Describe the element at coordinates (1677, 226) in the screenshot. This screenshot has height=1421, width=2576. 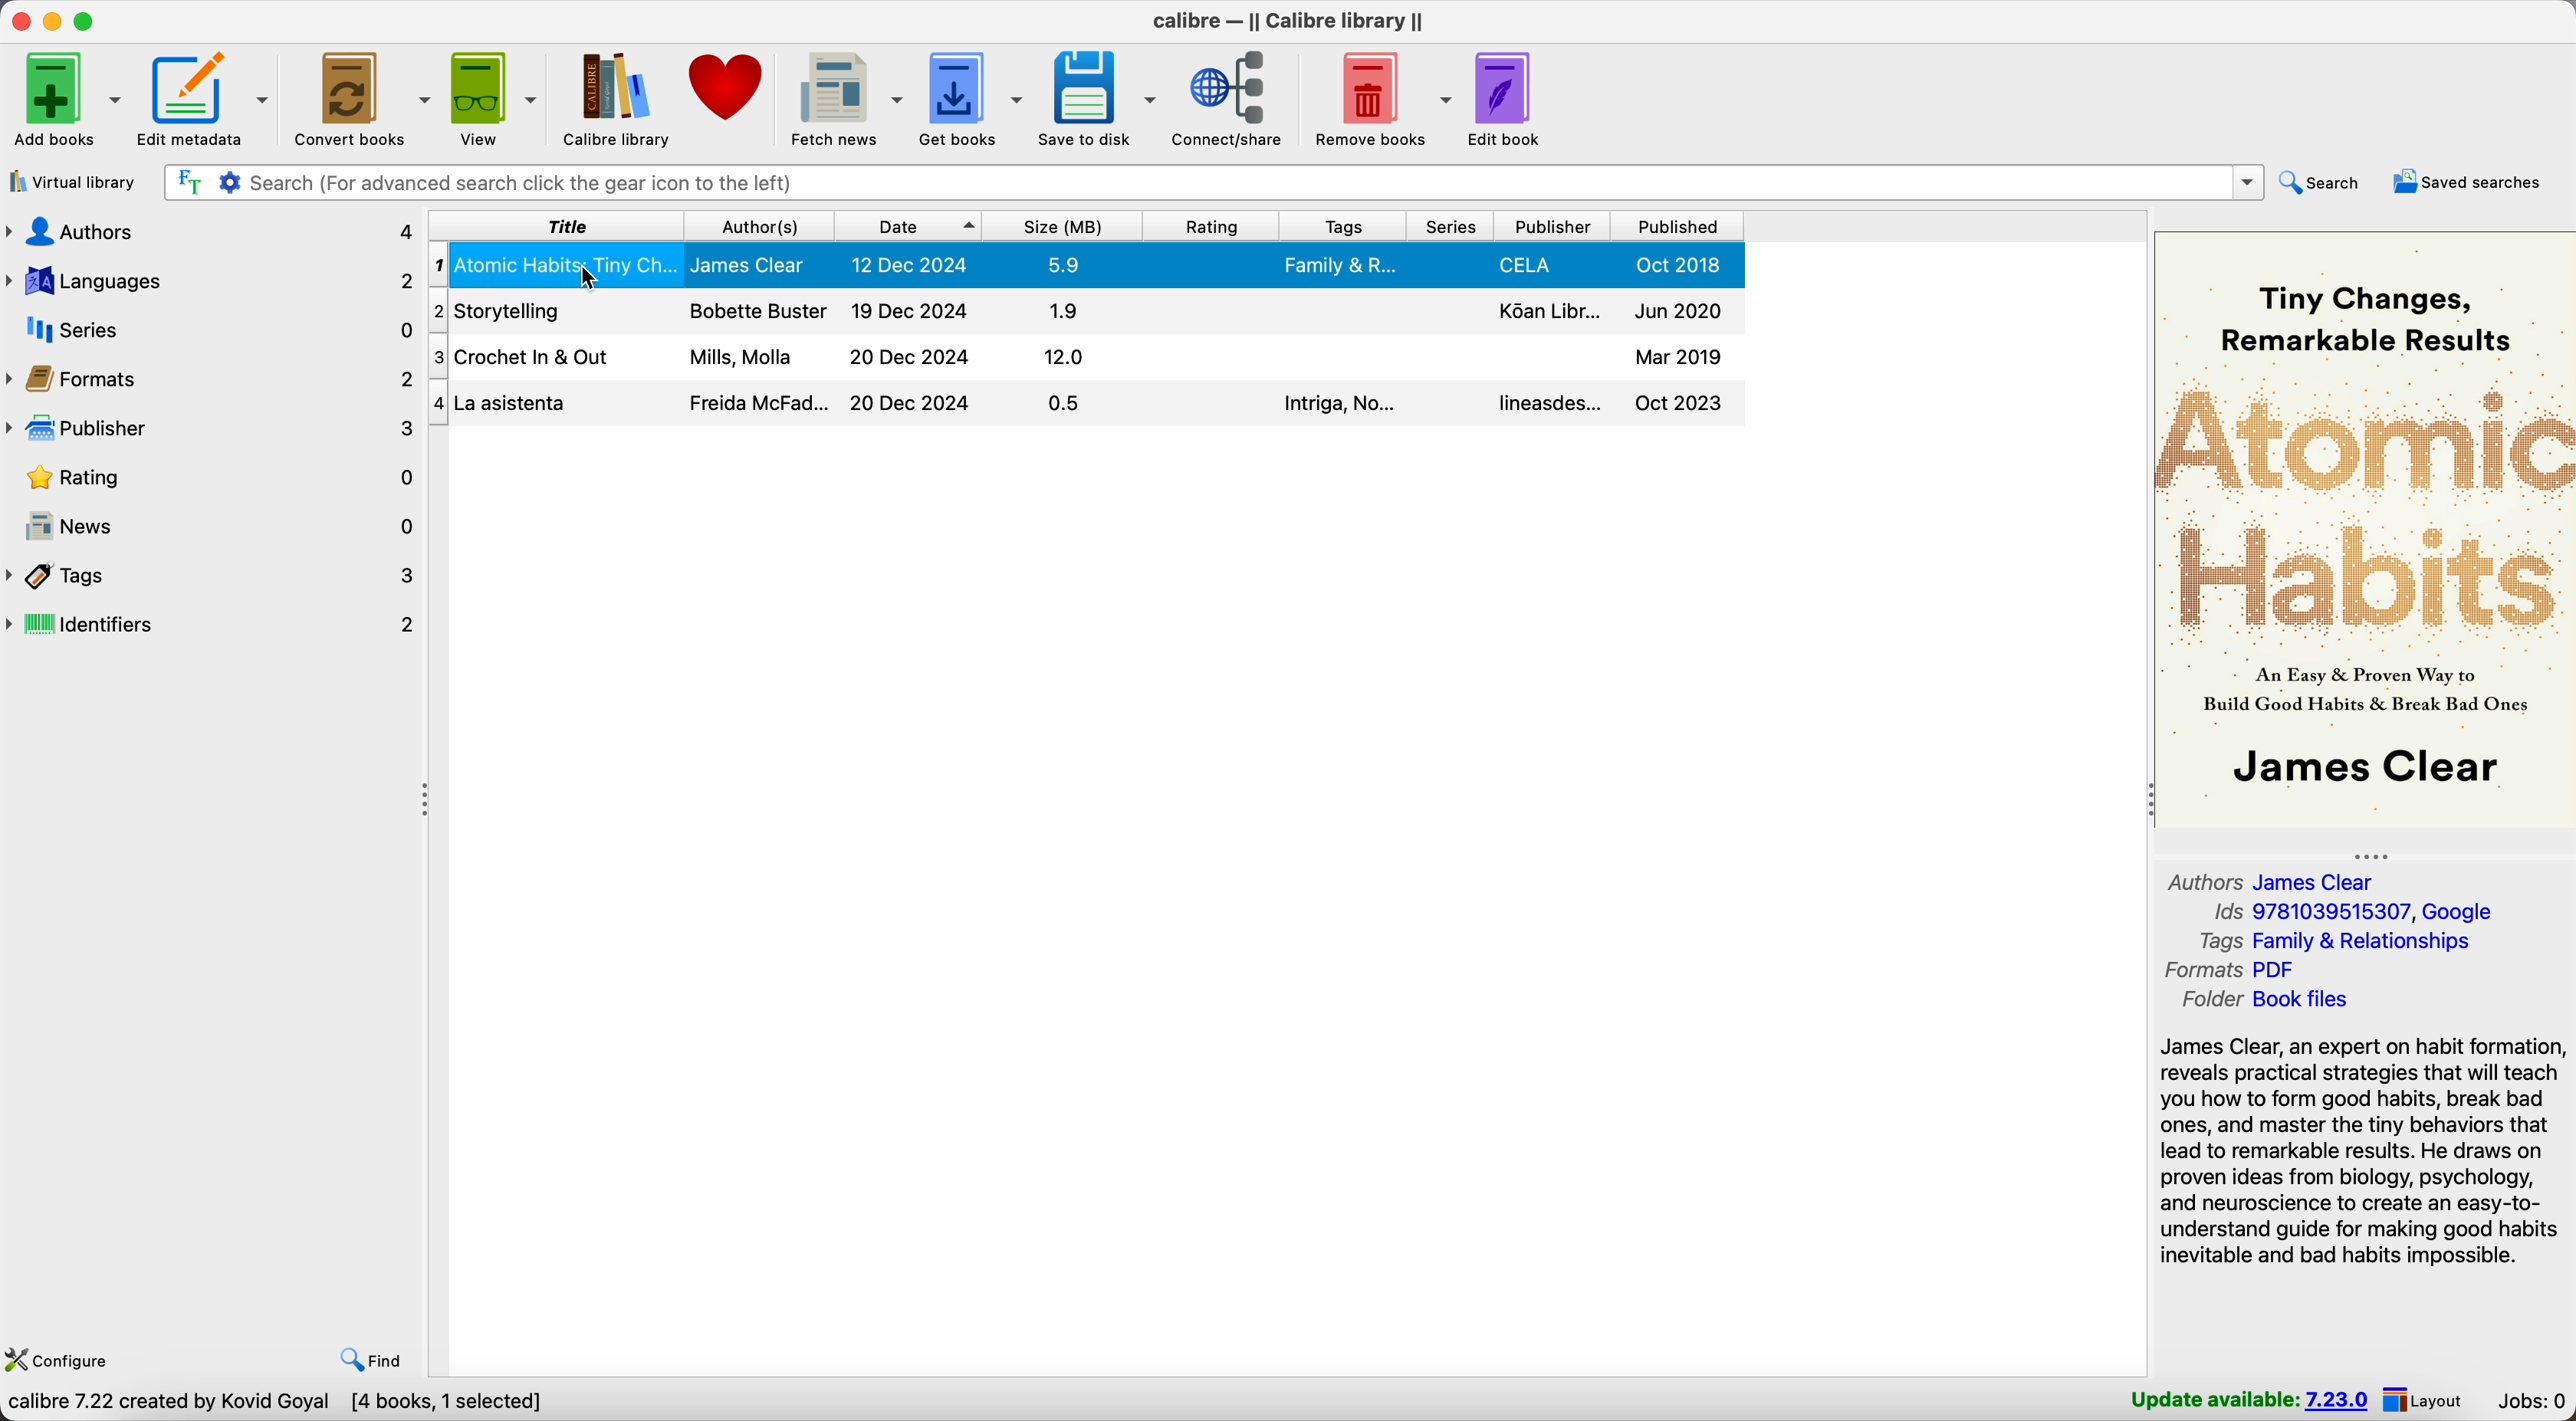
I see `published` at that location.